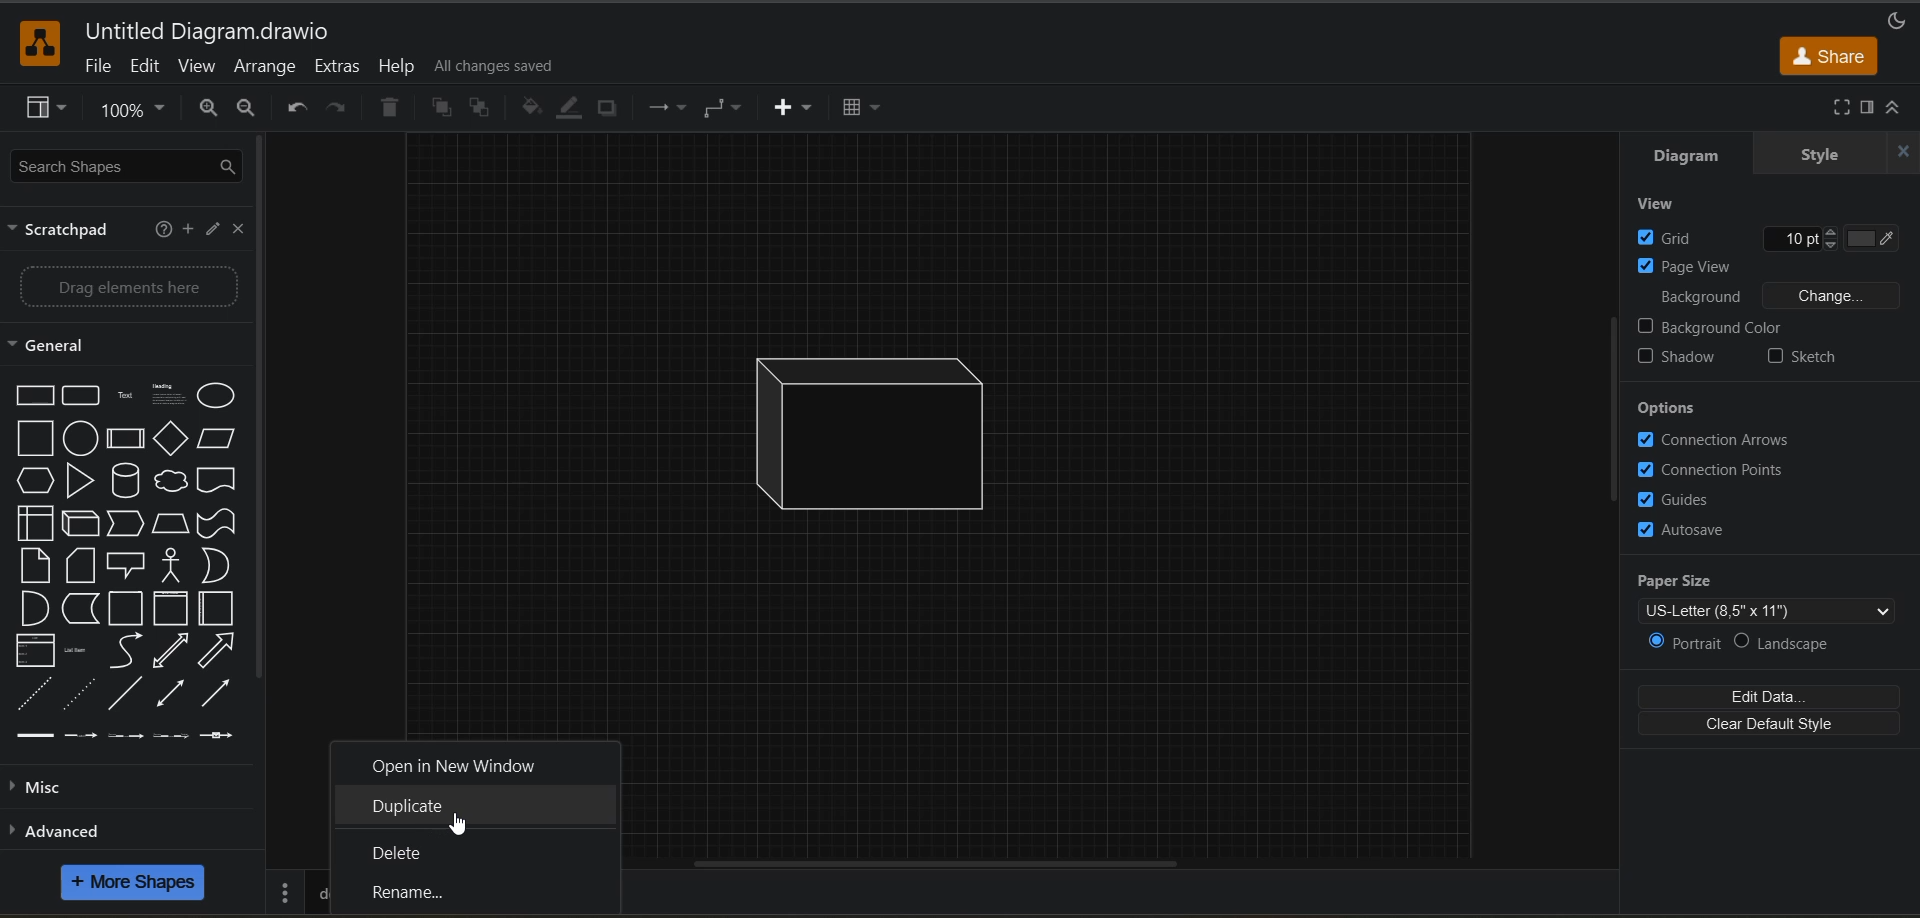 Image resolution: width=1920 pixels, height=918 pixels. I want to click on close, so click(1904, 152).